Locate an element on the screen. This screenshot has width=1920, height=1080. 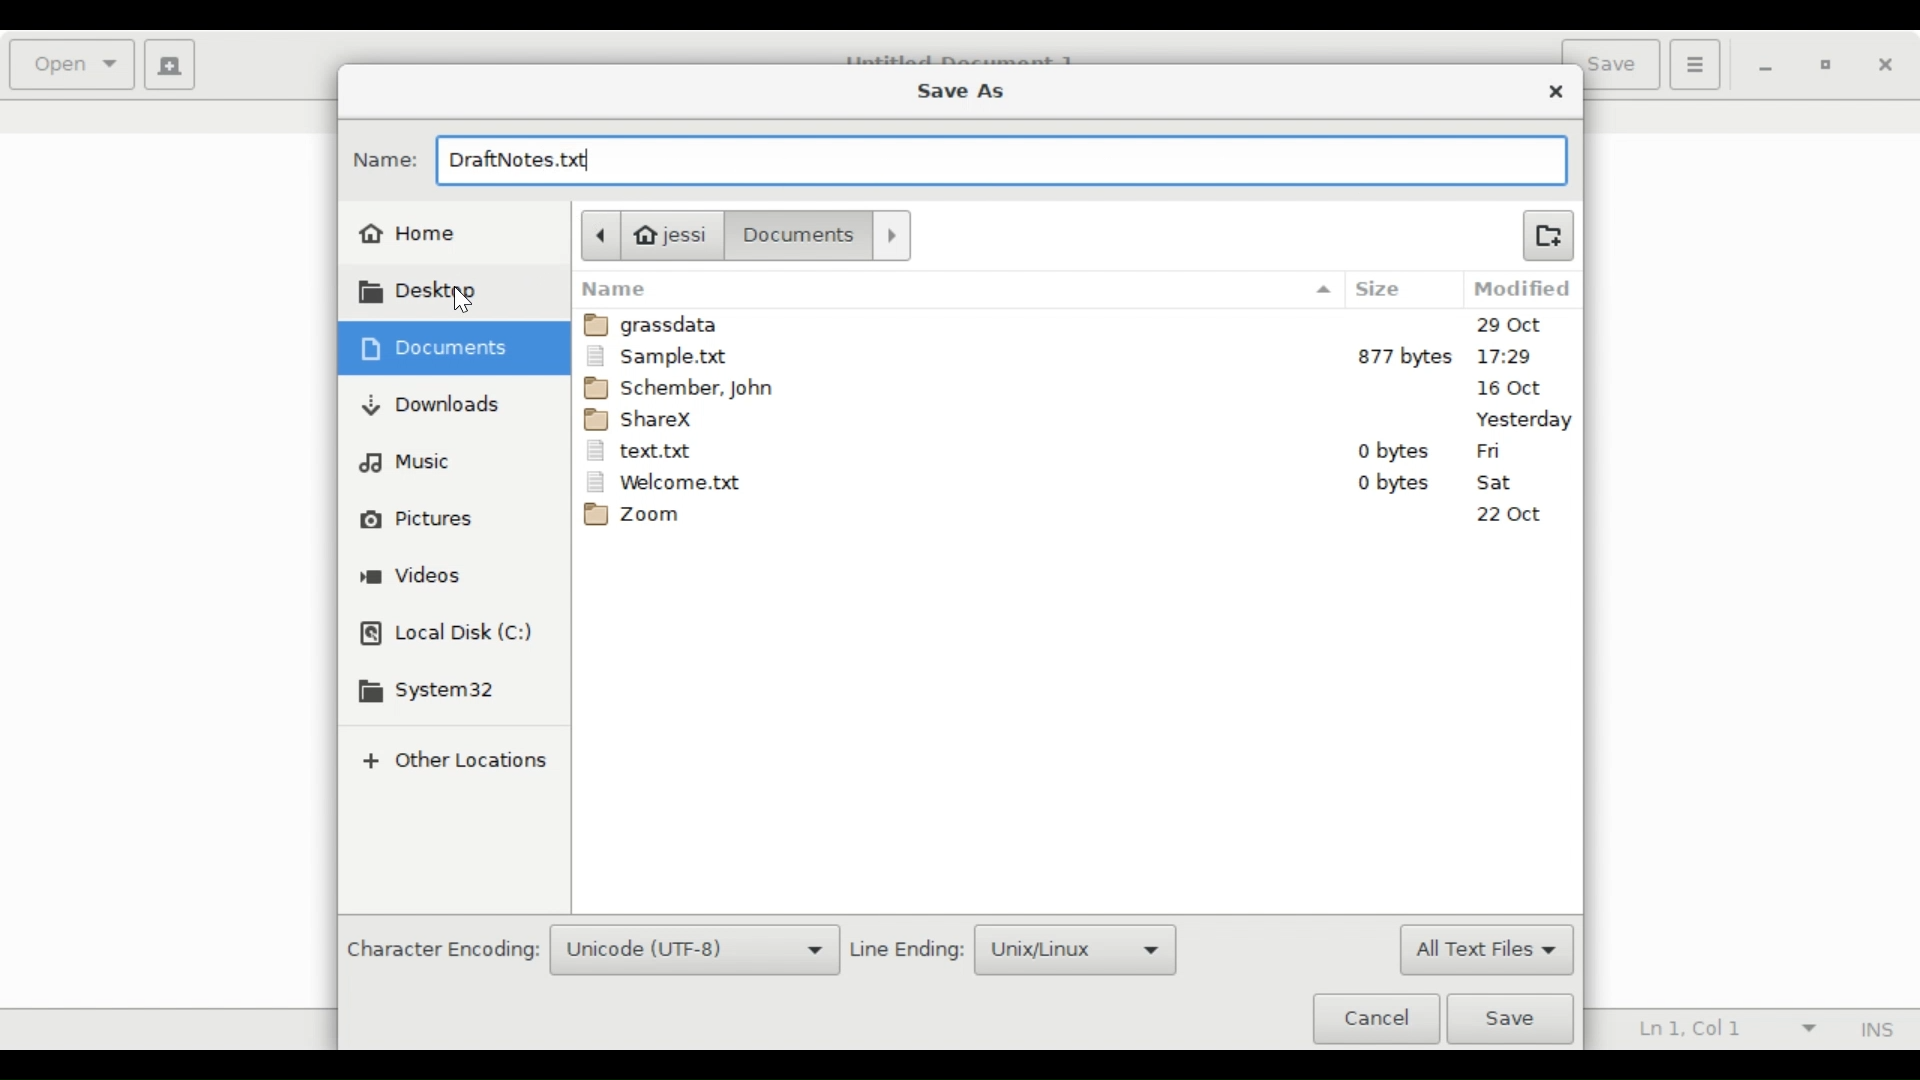
Save is located at coordinates (1516, 1019).